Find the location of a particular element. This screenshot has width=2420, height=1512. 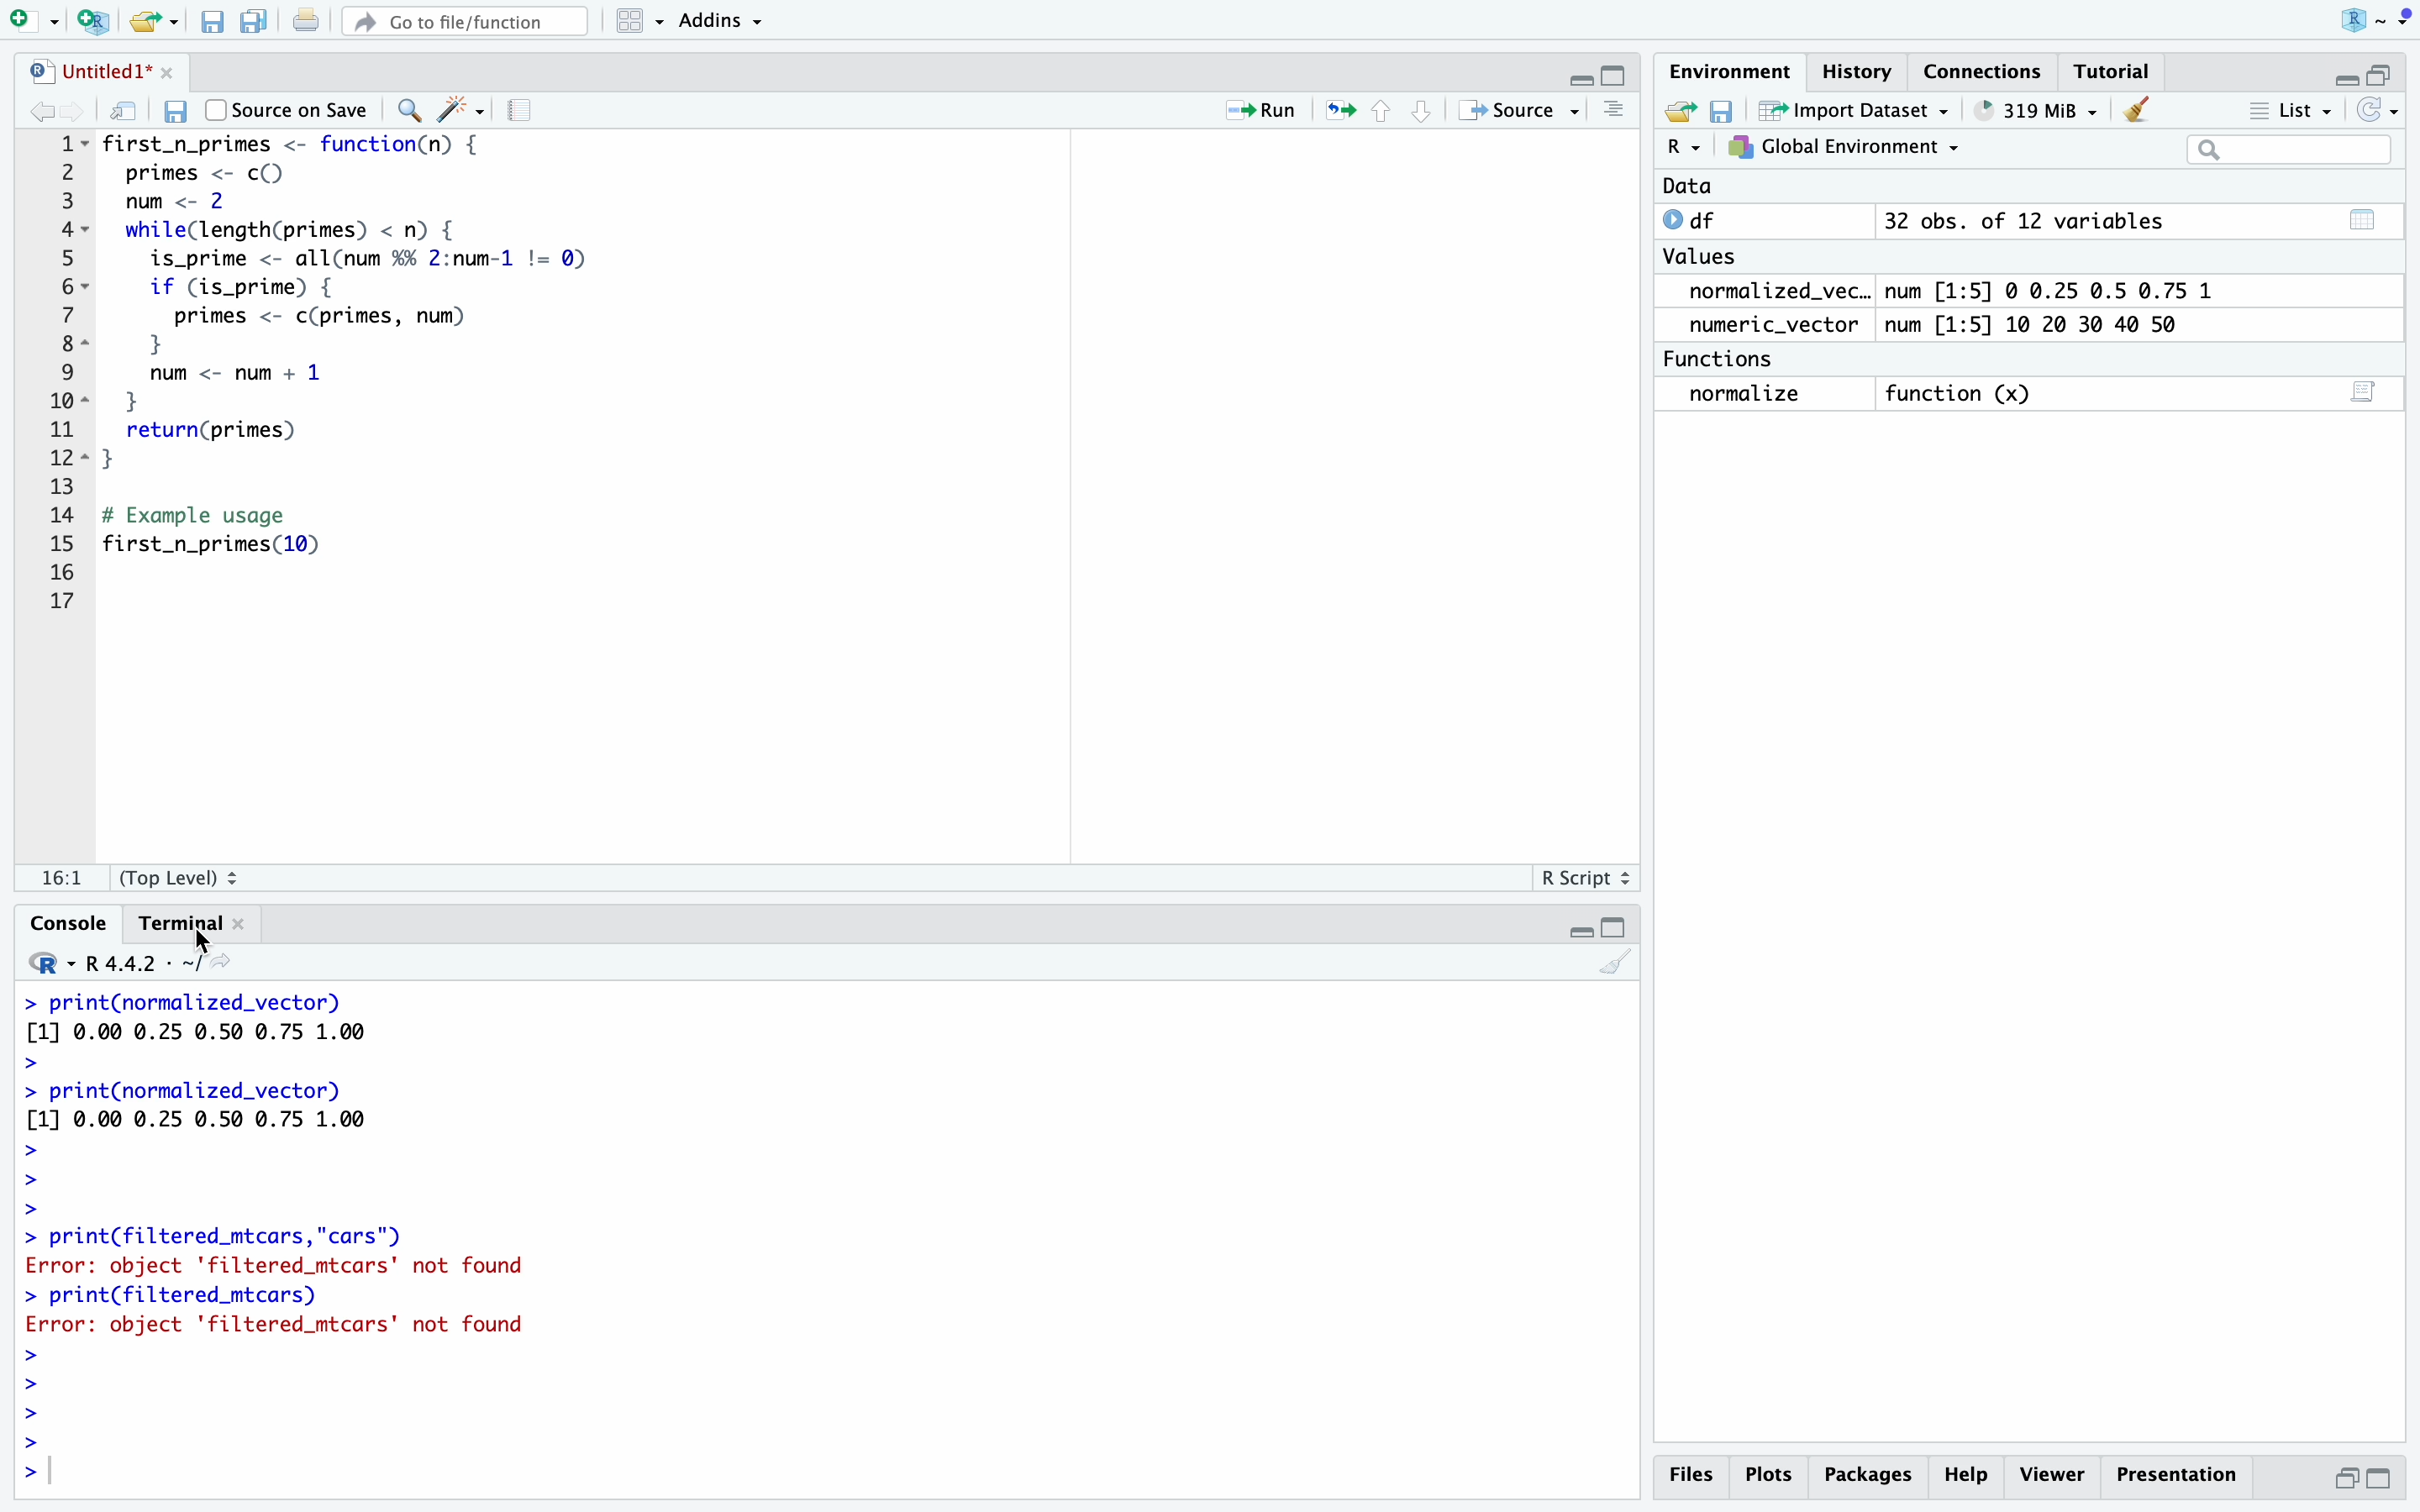

user is located at coordinates (2353, 17).